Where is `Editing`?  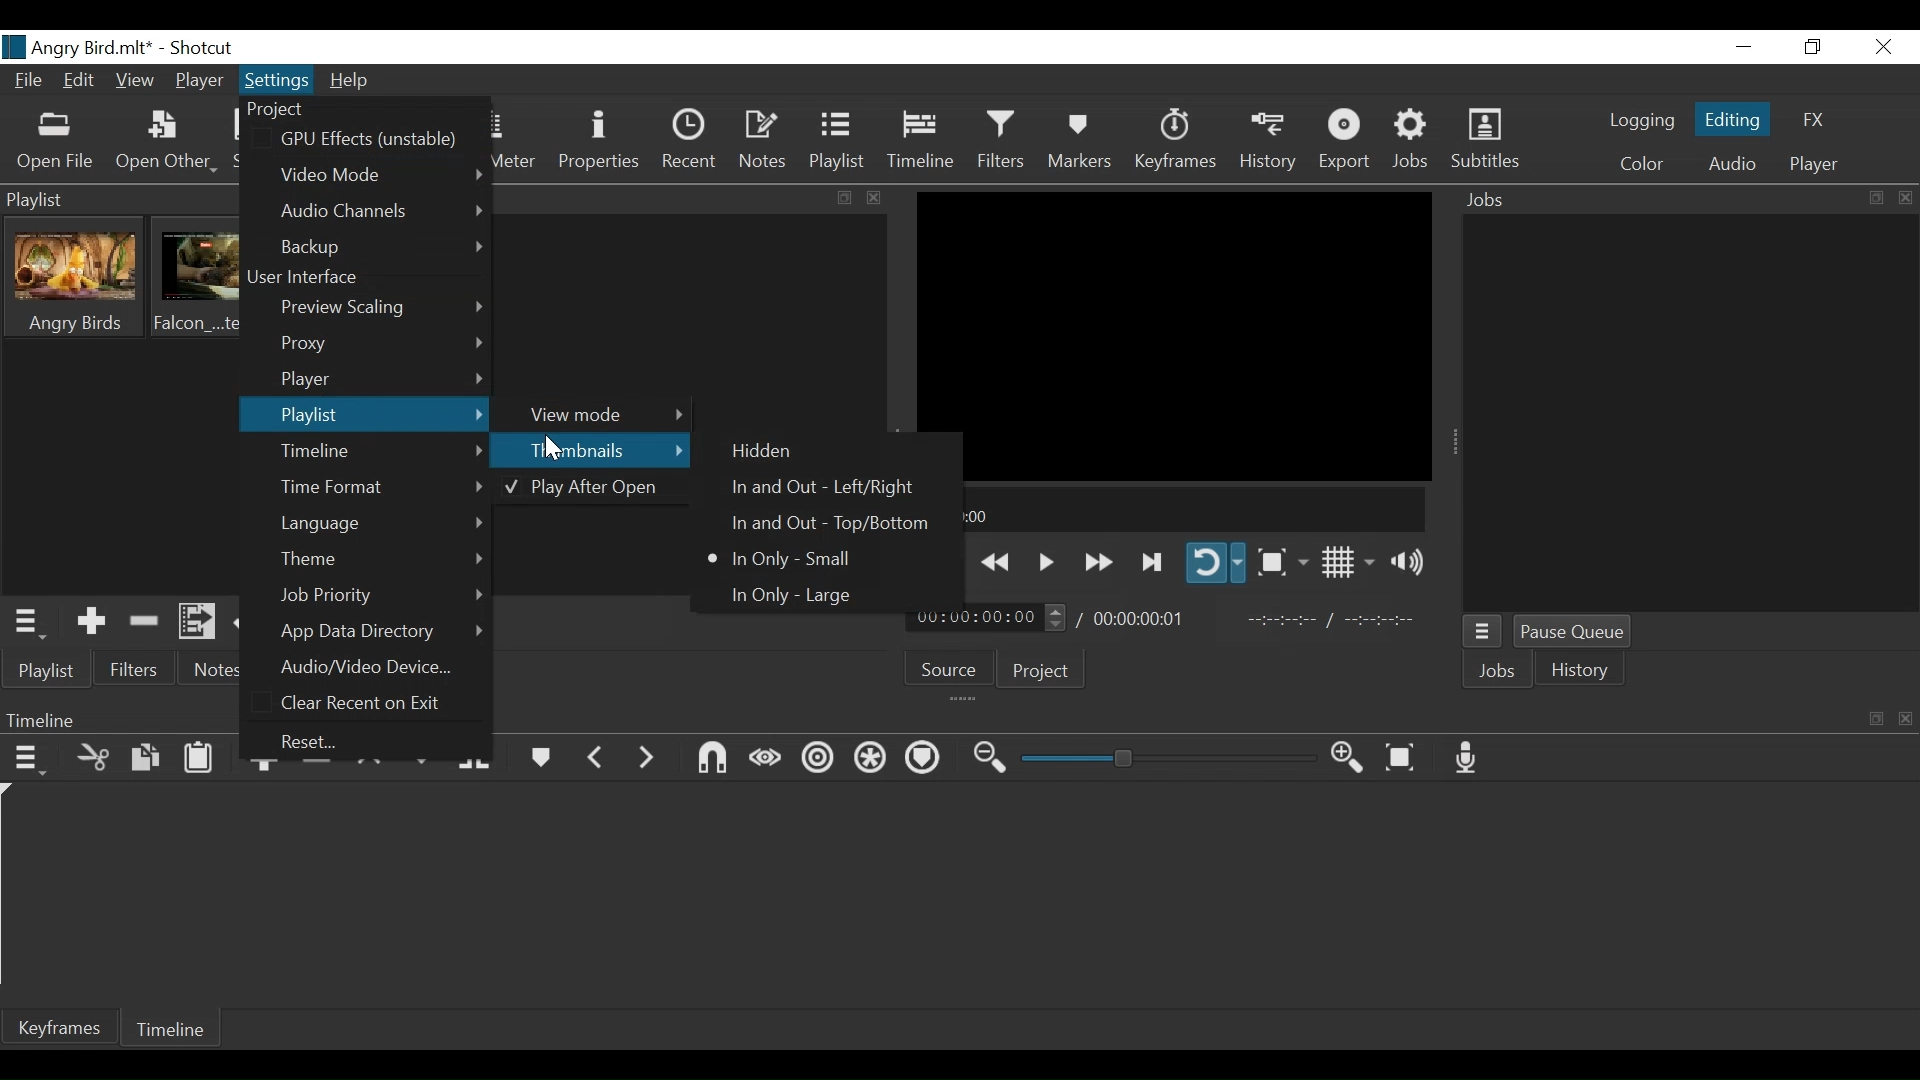
Editing is located at coordinates (1733, 120).